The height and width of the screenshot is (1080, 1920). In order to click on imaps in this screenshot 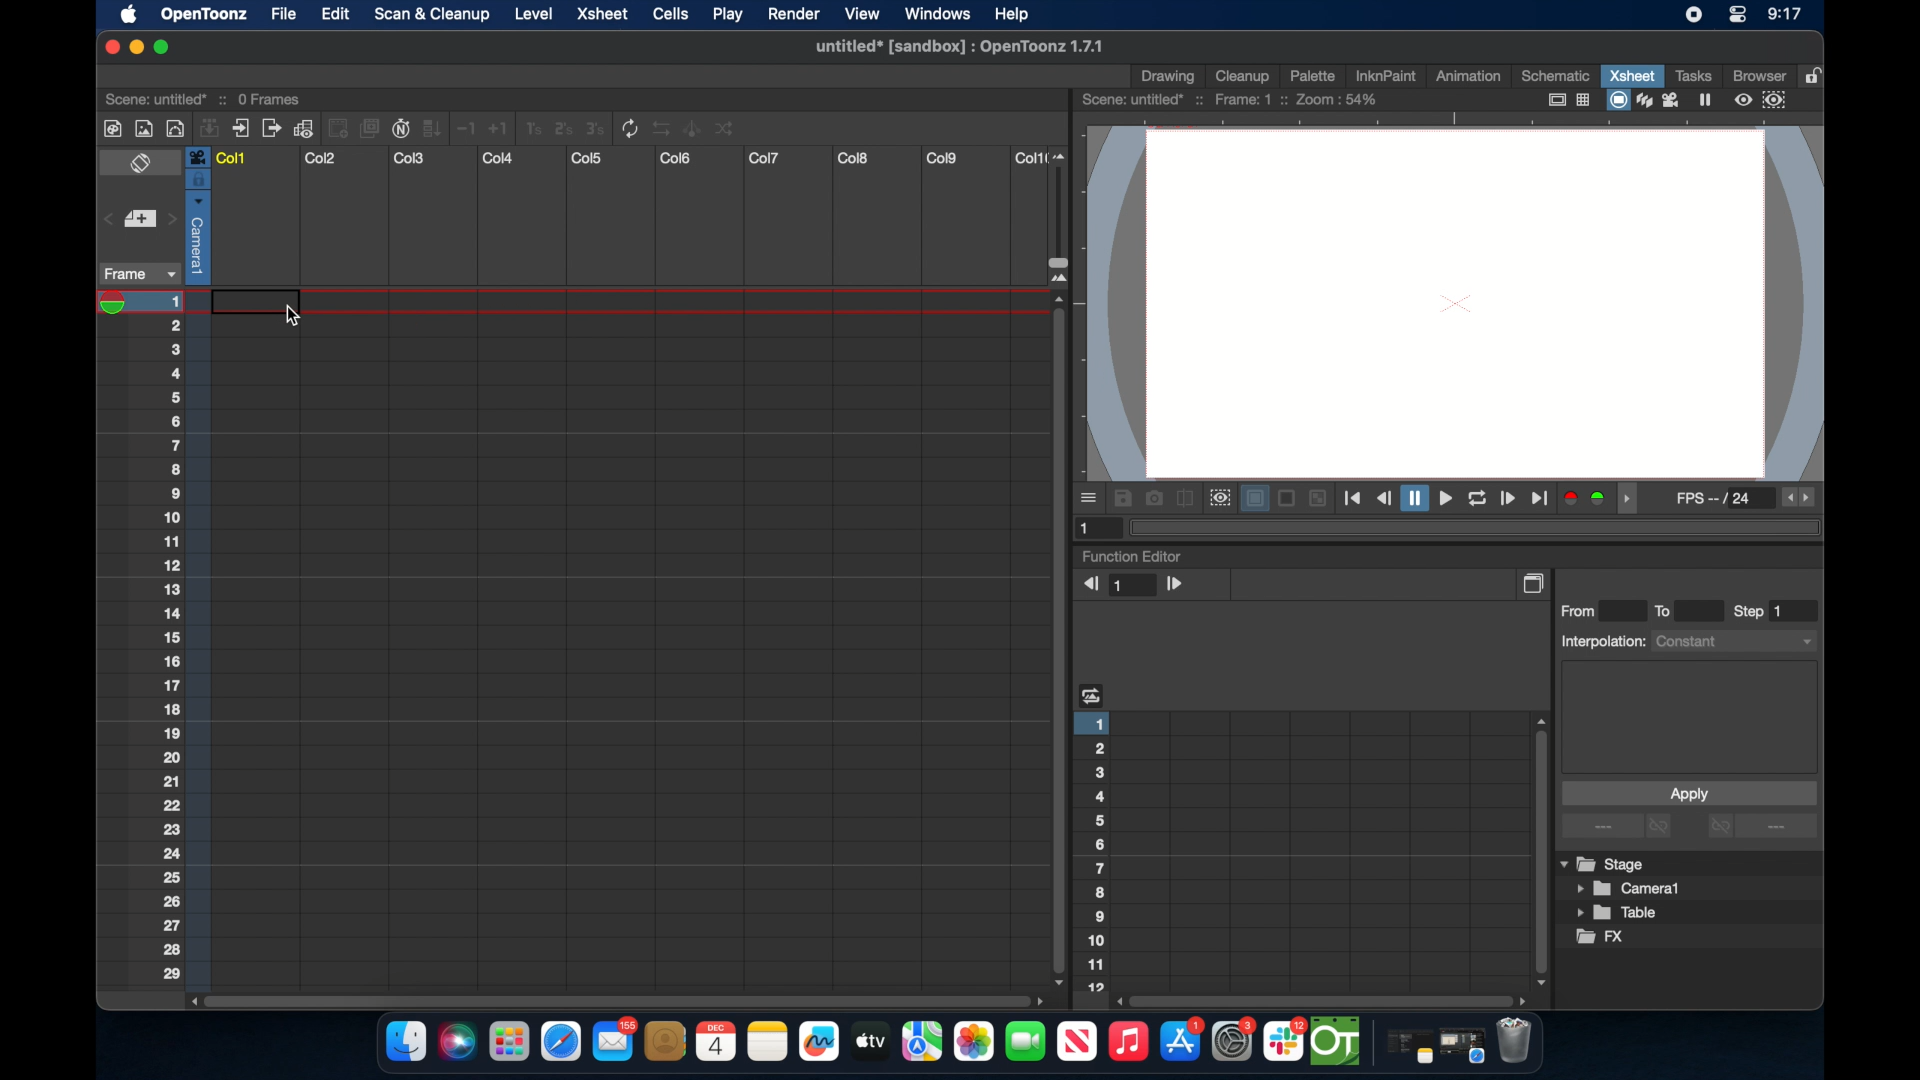, I will do `click(922, 1042)`.